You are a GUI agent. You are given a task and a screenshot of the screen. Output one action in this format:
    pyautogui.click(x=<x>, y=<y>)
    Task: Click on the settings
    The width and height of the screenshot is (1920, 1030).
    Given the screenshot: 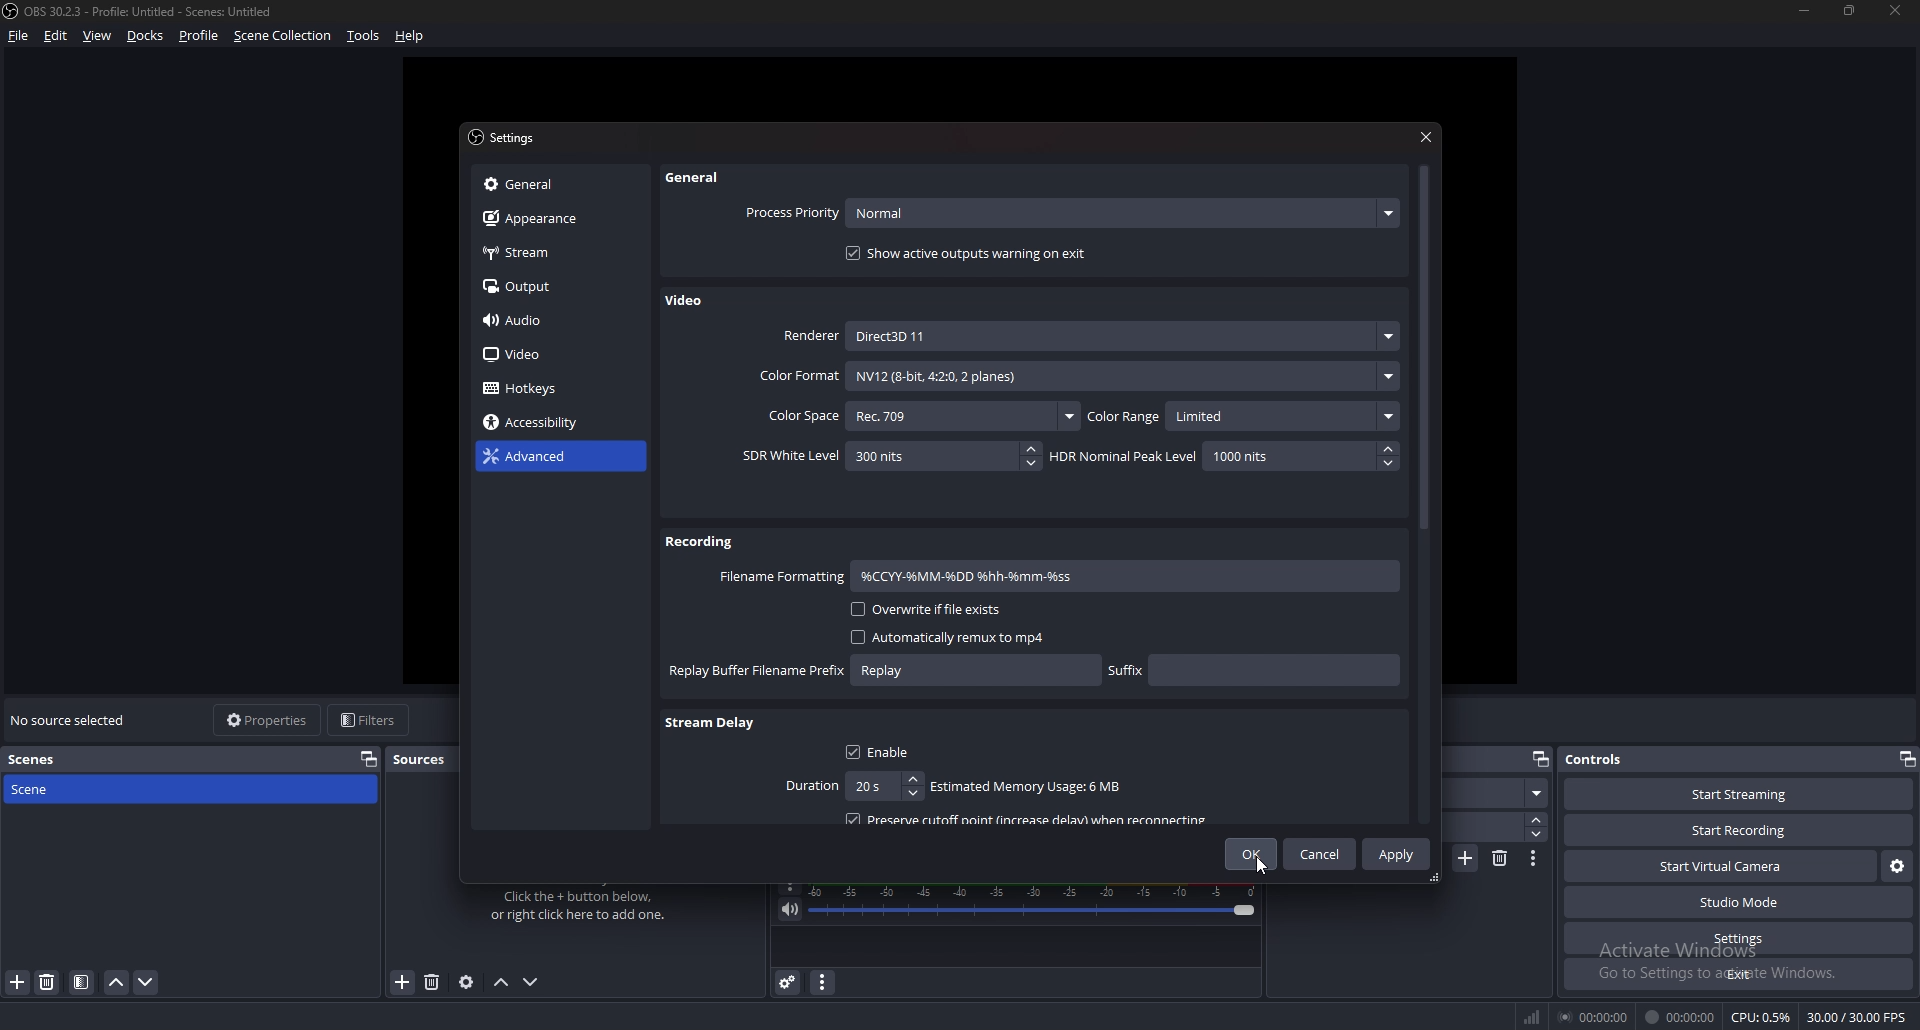 What is the action you would take?
    pyautogui.click(x=1738, y=939)
    